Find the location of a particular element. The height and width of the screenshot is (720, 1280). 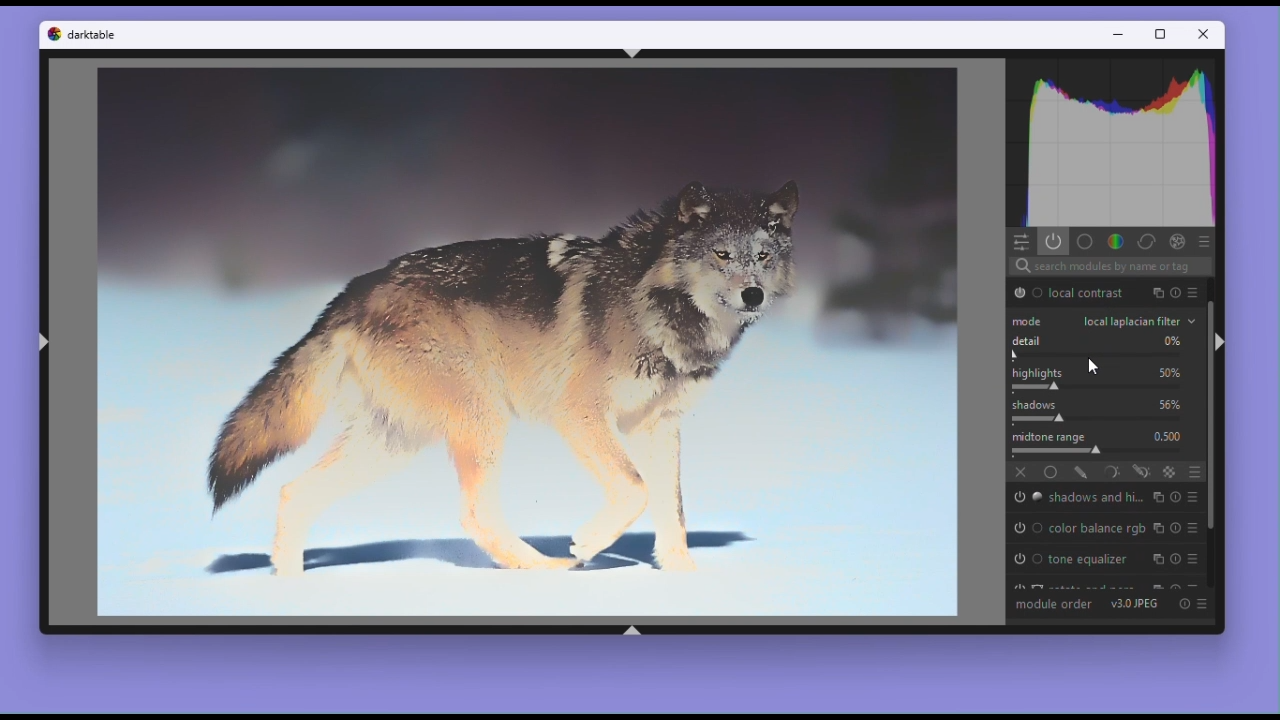

Restore down is located at coordinates (1163, 34).